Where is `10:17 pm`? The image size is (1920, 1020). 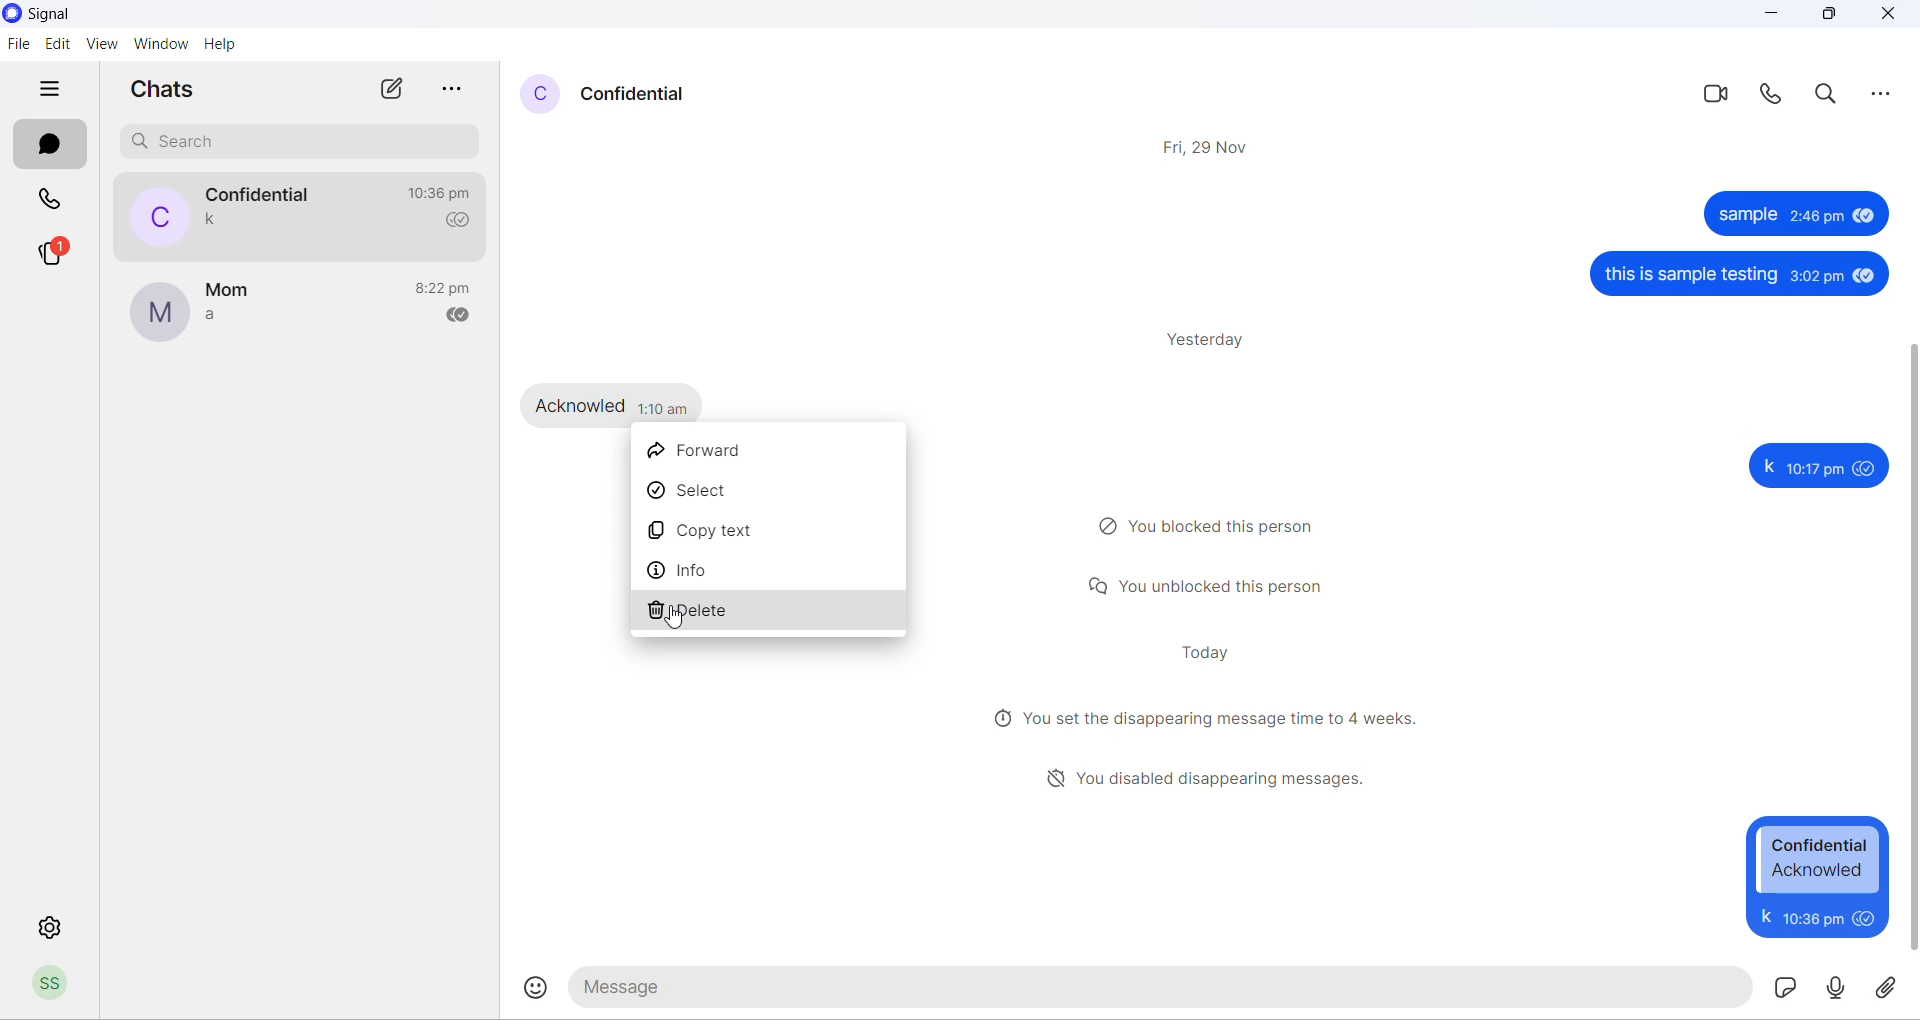 10:17 pm is located at coordinates (1815, 470).